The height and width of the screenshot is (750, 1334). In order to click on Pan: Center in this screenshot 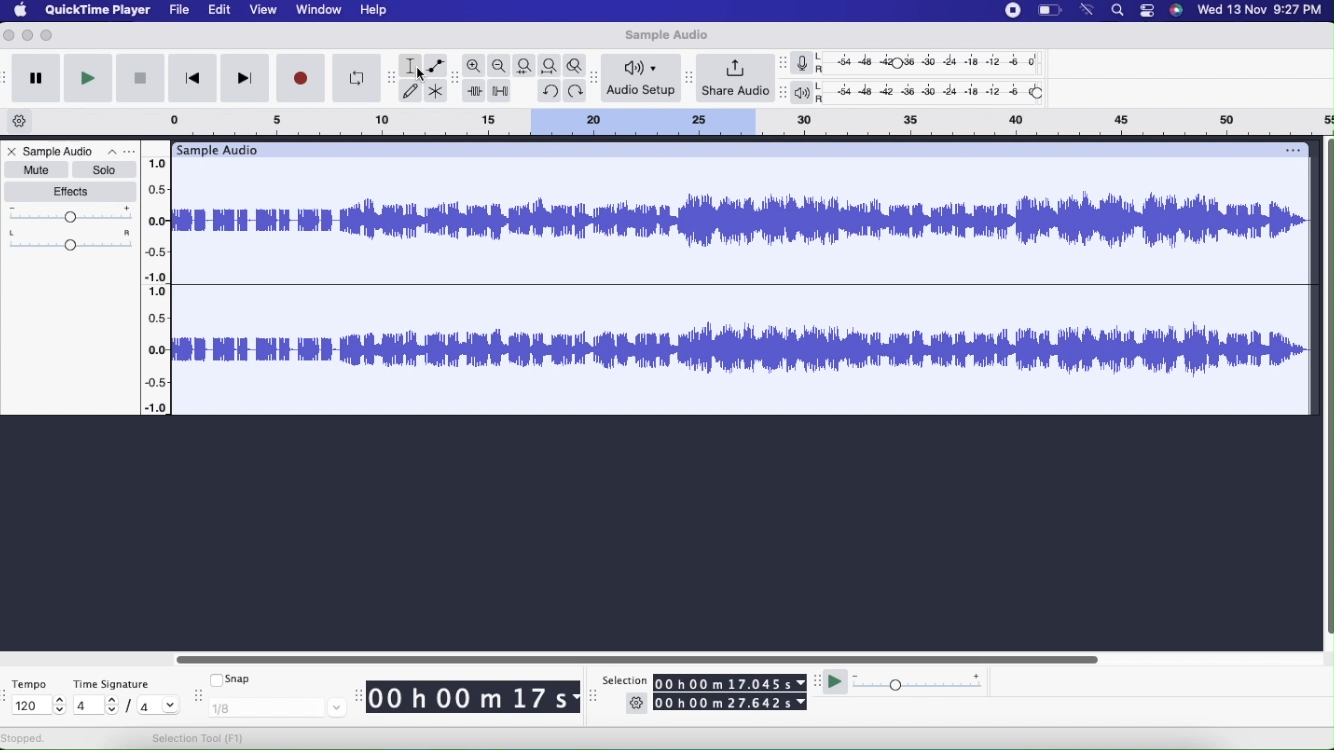, I will do `click(71, 240)`.